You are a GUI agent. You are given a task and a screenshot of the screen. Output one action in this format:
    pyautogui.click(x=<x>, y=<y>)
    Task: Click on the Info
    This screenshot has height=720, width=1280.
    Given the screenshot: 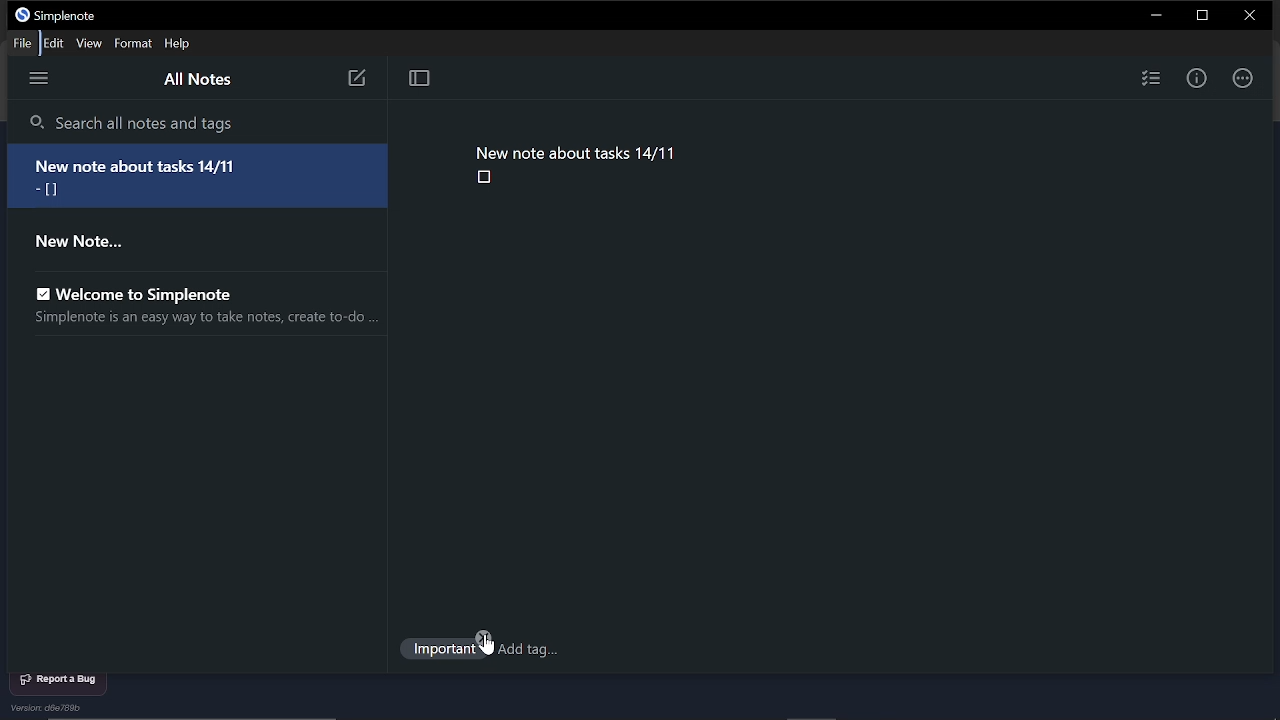 What is the action you would take?
    pyautogui.click(x=1197, y=77)
    